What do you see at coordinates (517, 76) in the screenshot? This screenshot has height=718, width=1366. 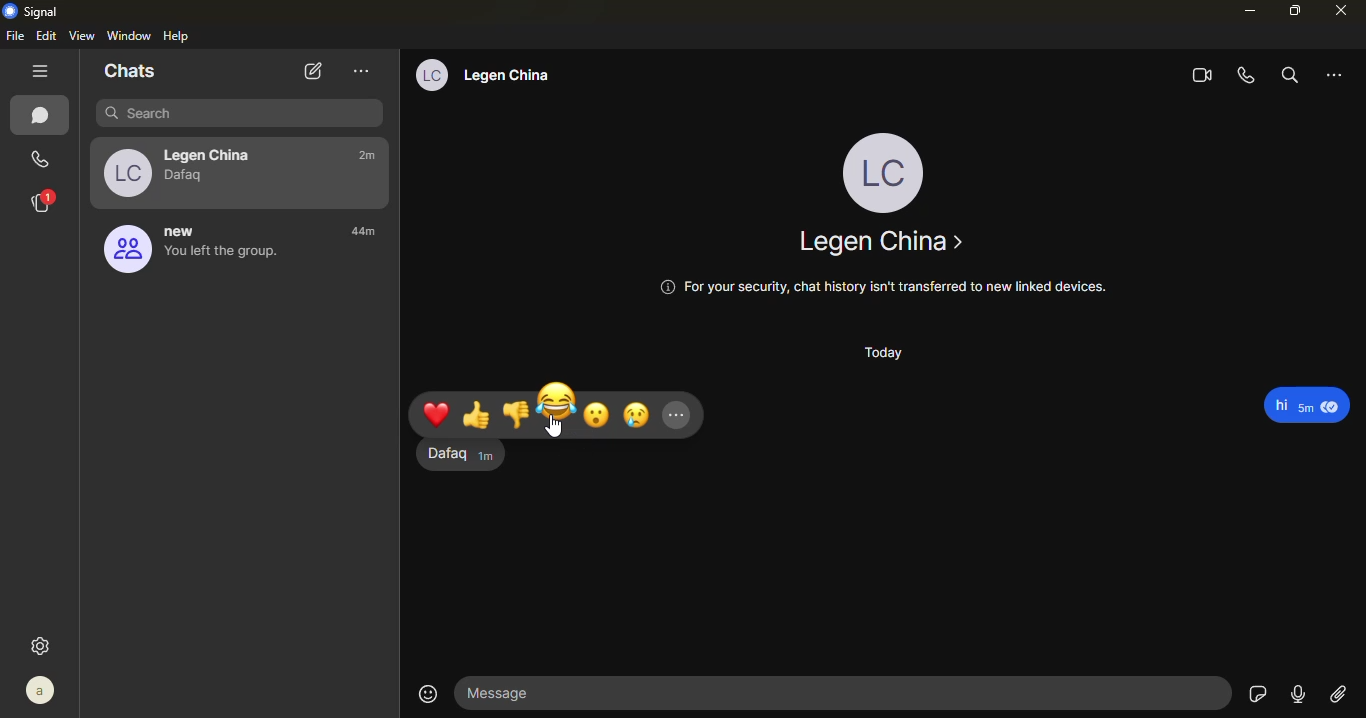 I see `Legan china` at bounding box center [517, 76].